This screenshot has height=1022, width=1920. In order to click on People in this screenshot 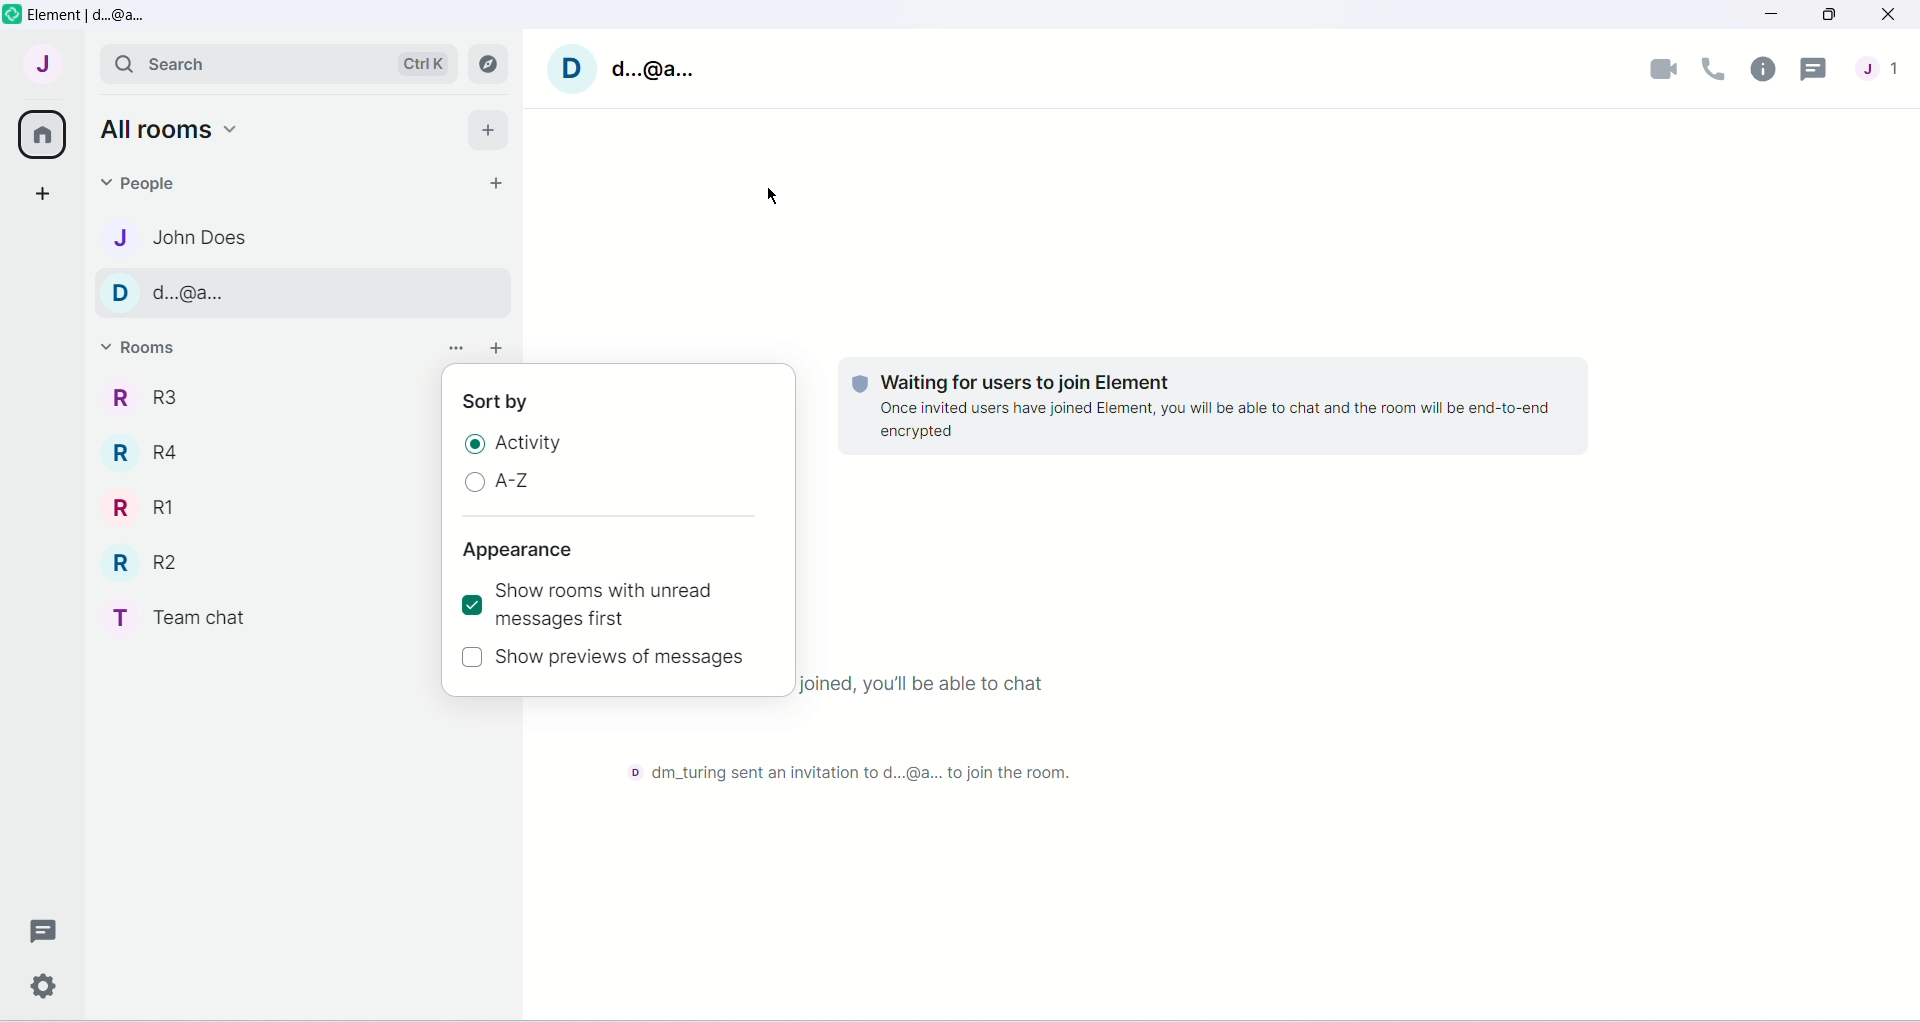, I will do `click(1880, 69)`.